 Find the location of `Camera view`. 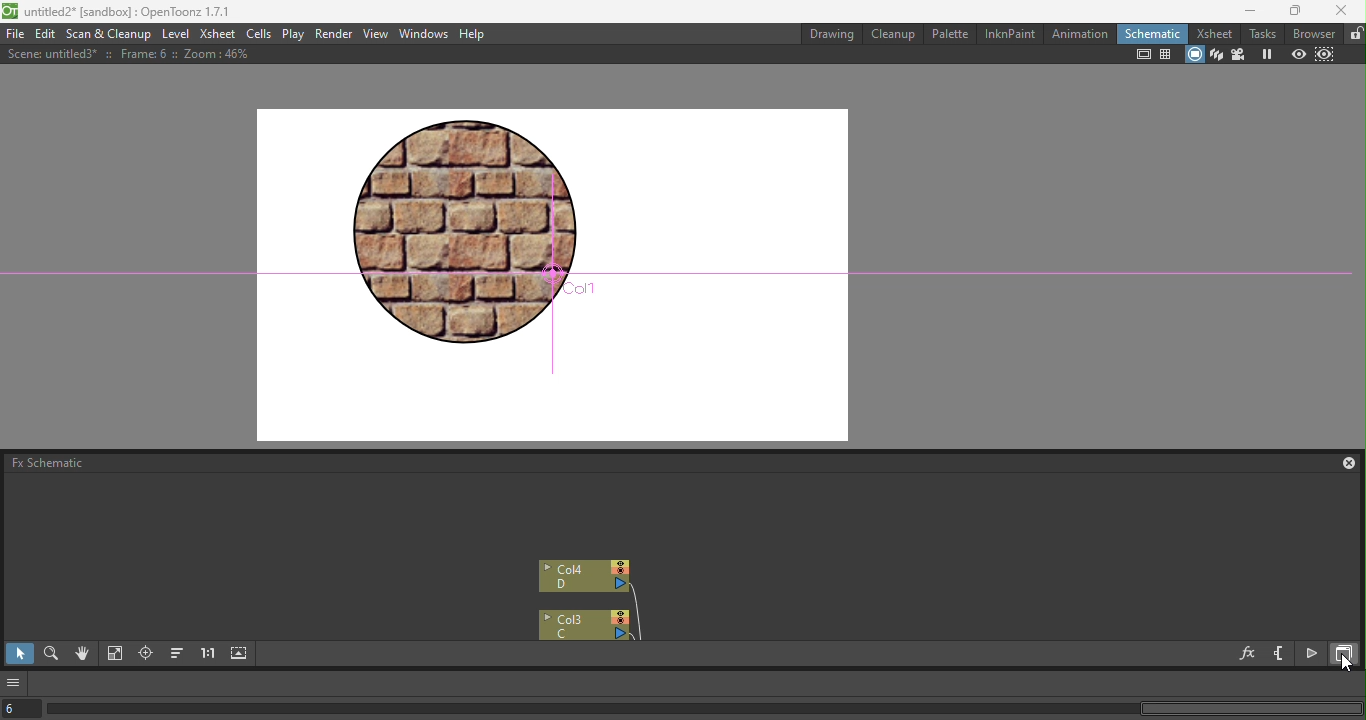

Camera view is located at coordinates (1240, 55).